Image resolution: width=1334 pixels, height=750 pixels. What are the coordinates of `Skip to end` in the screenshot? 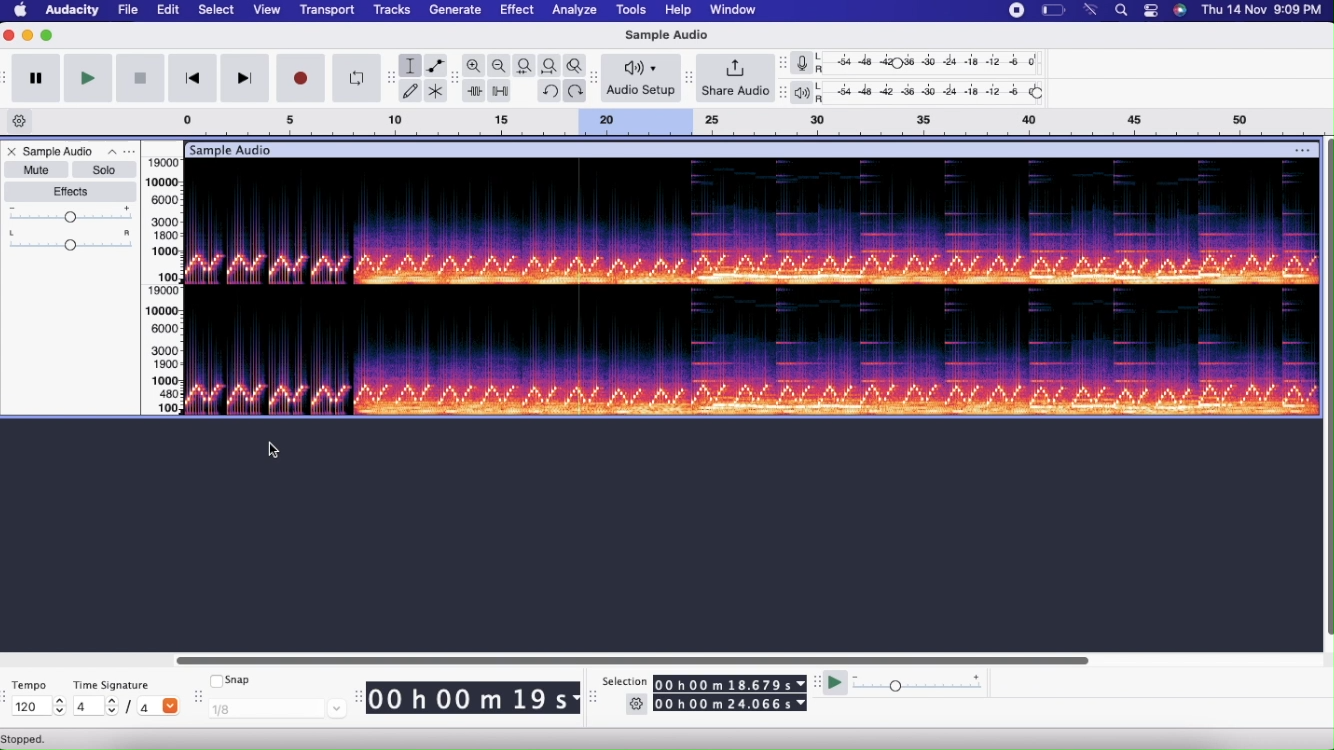 It's located at (244, 78).